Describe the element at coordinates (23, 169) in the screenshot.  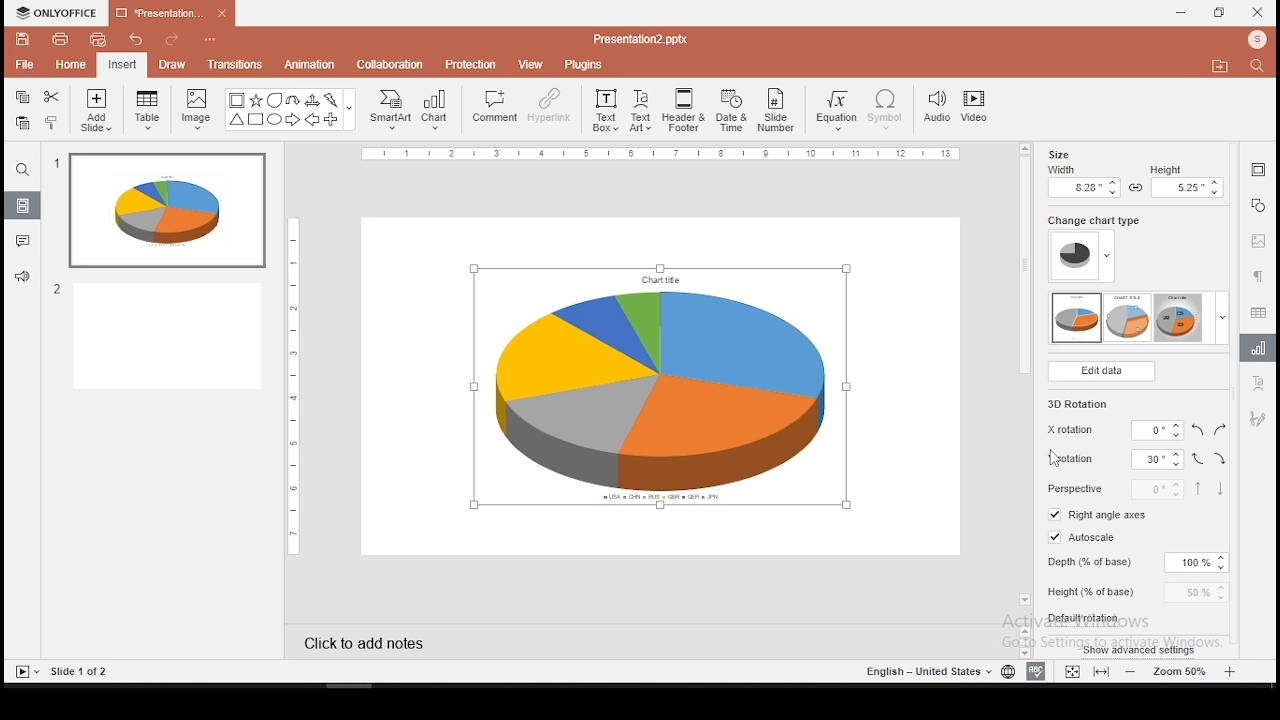
I see `find` at that location.